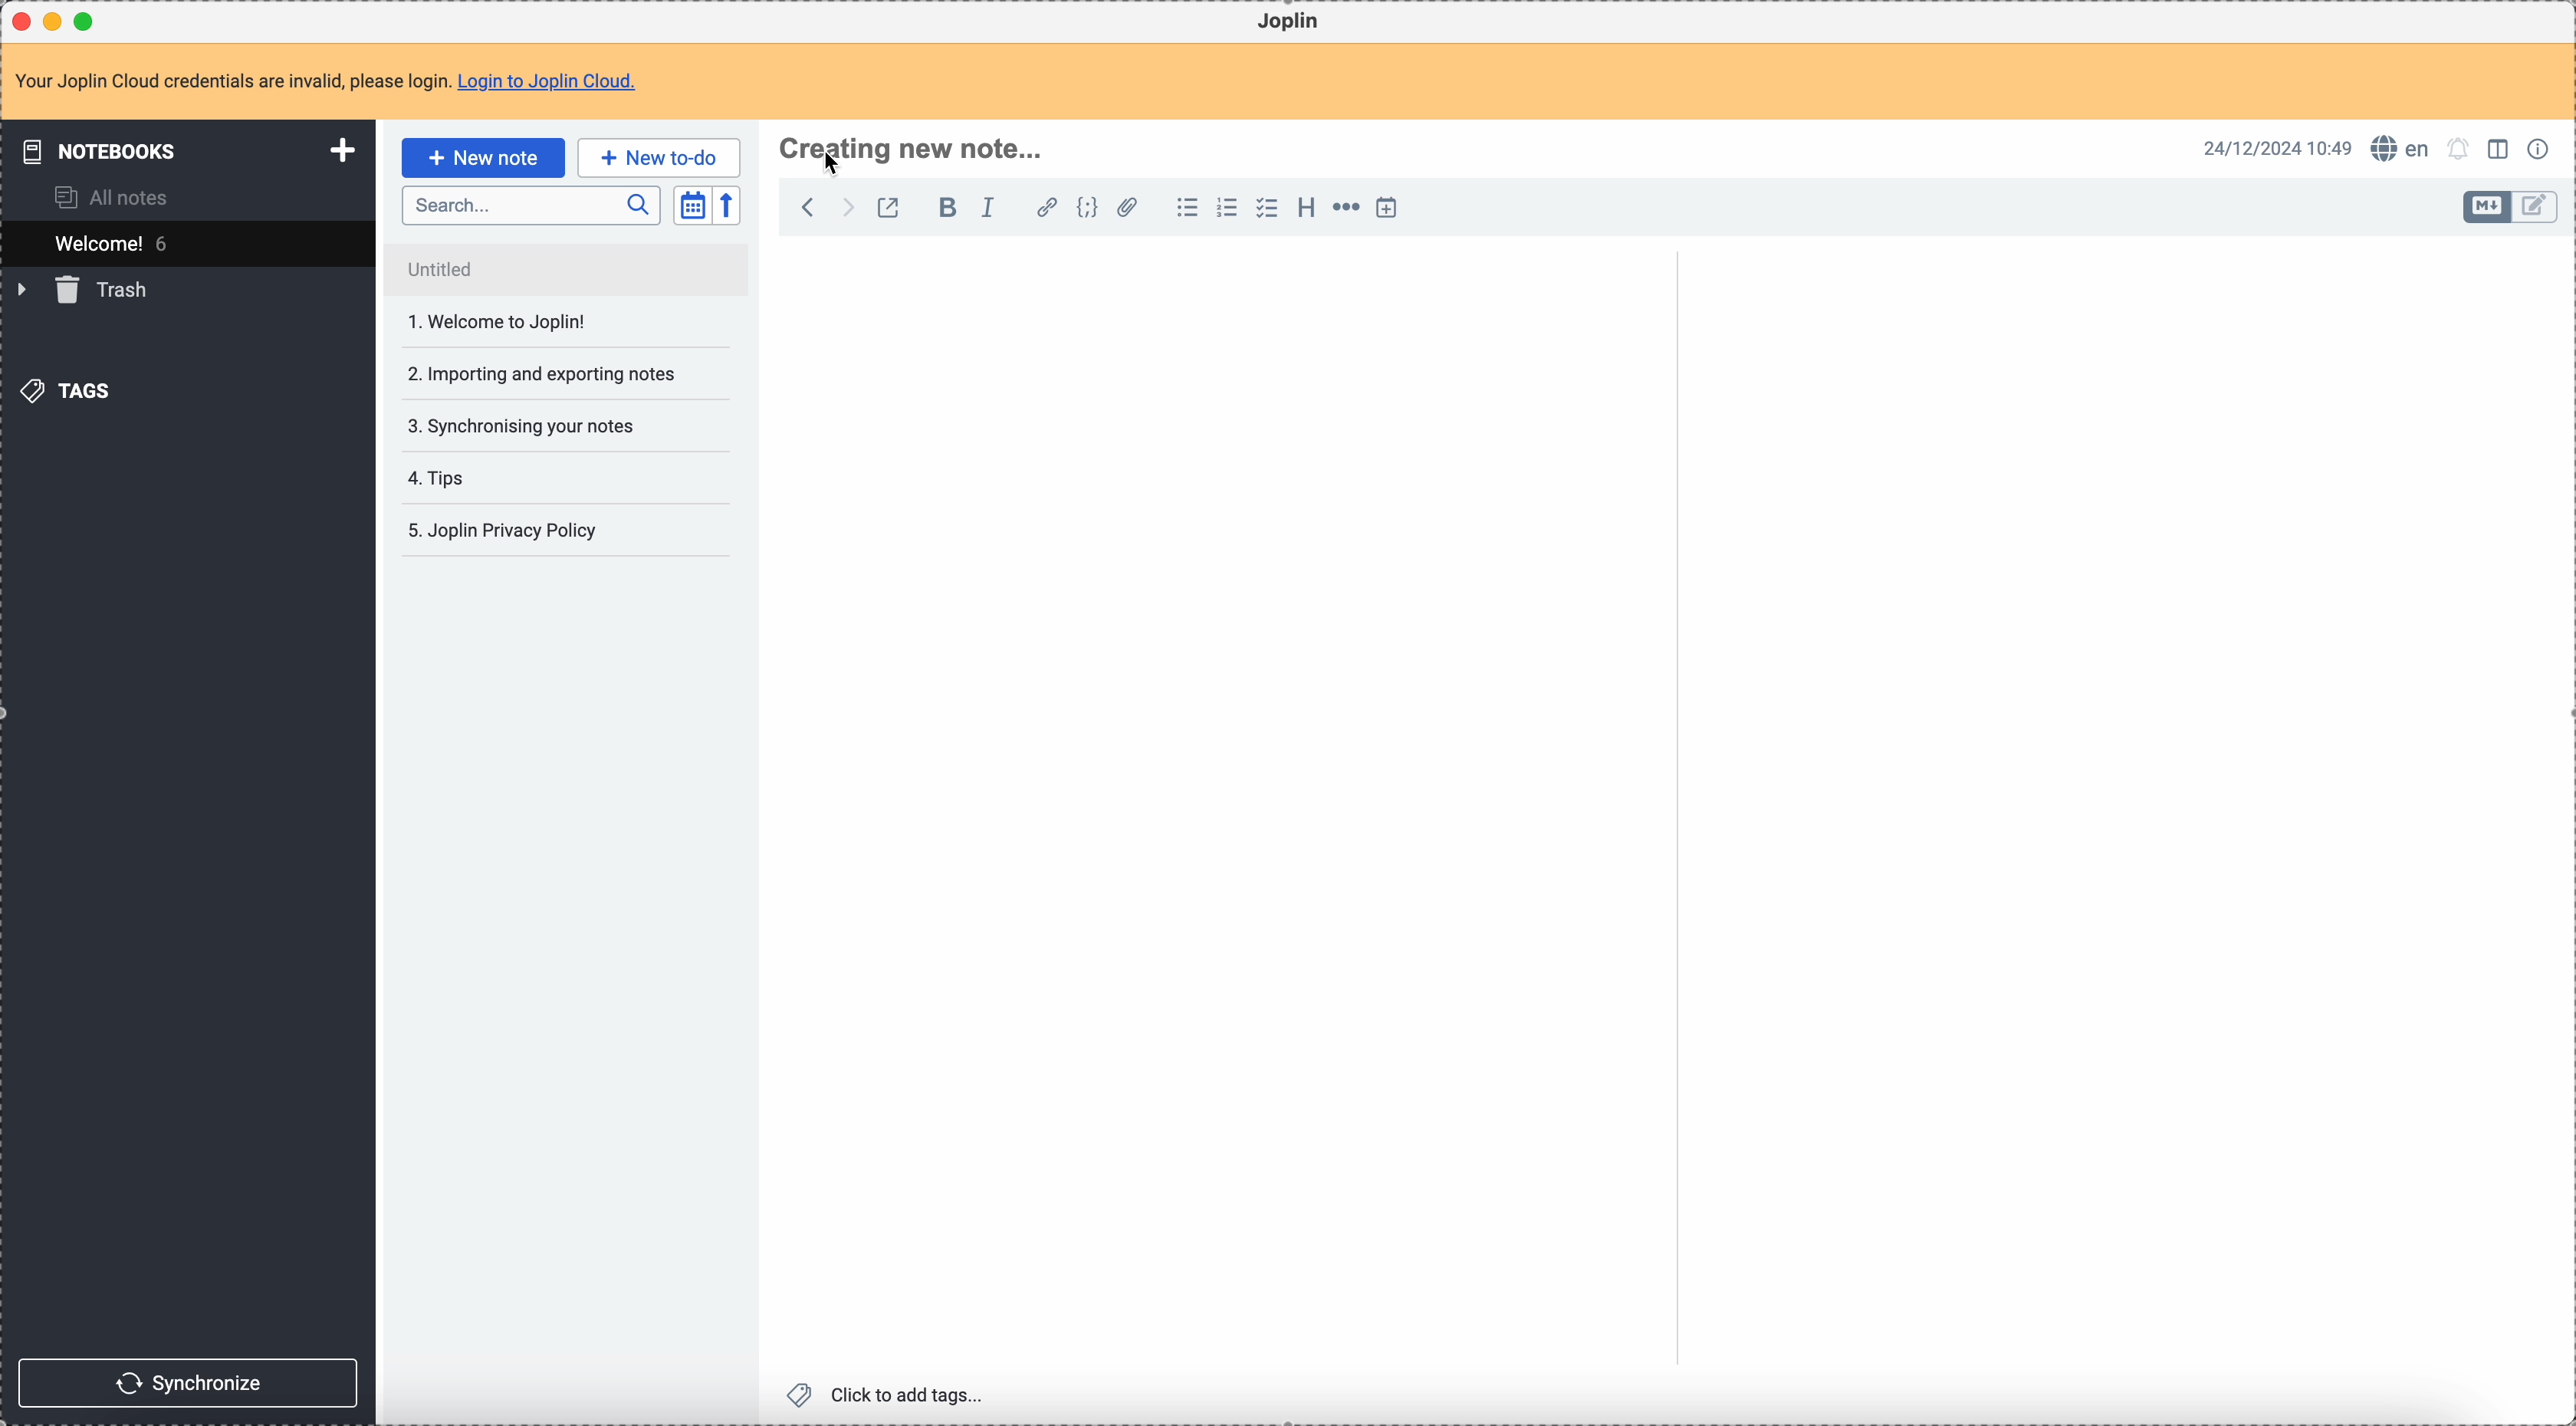  What do you see at coordinates (990, 209) in the screenshot?
I see `italic` at bounding box center [990, 209].